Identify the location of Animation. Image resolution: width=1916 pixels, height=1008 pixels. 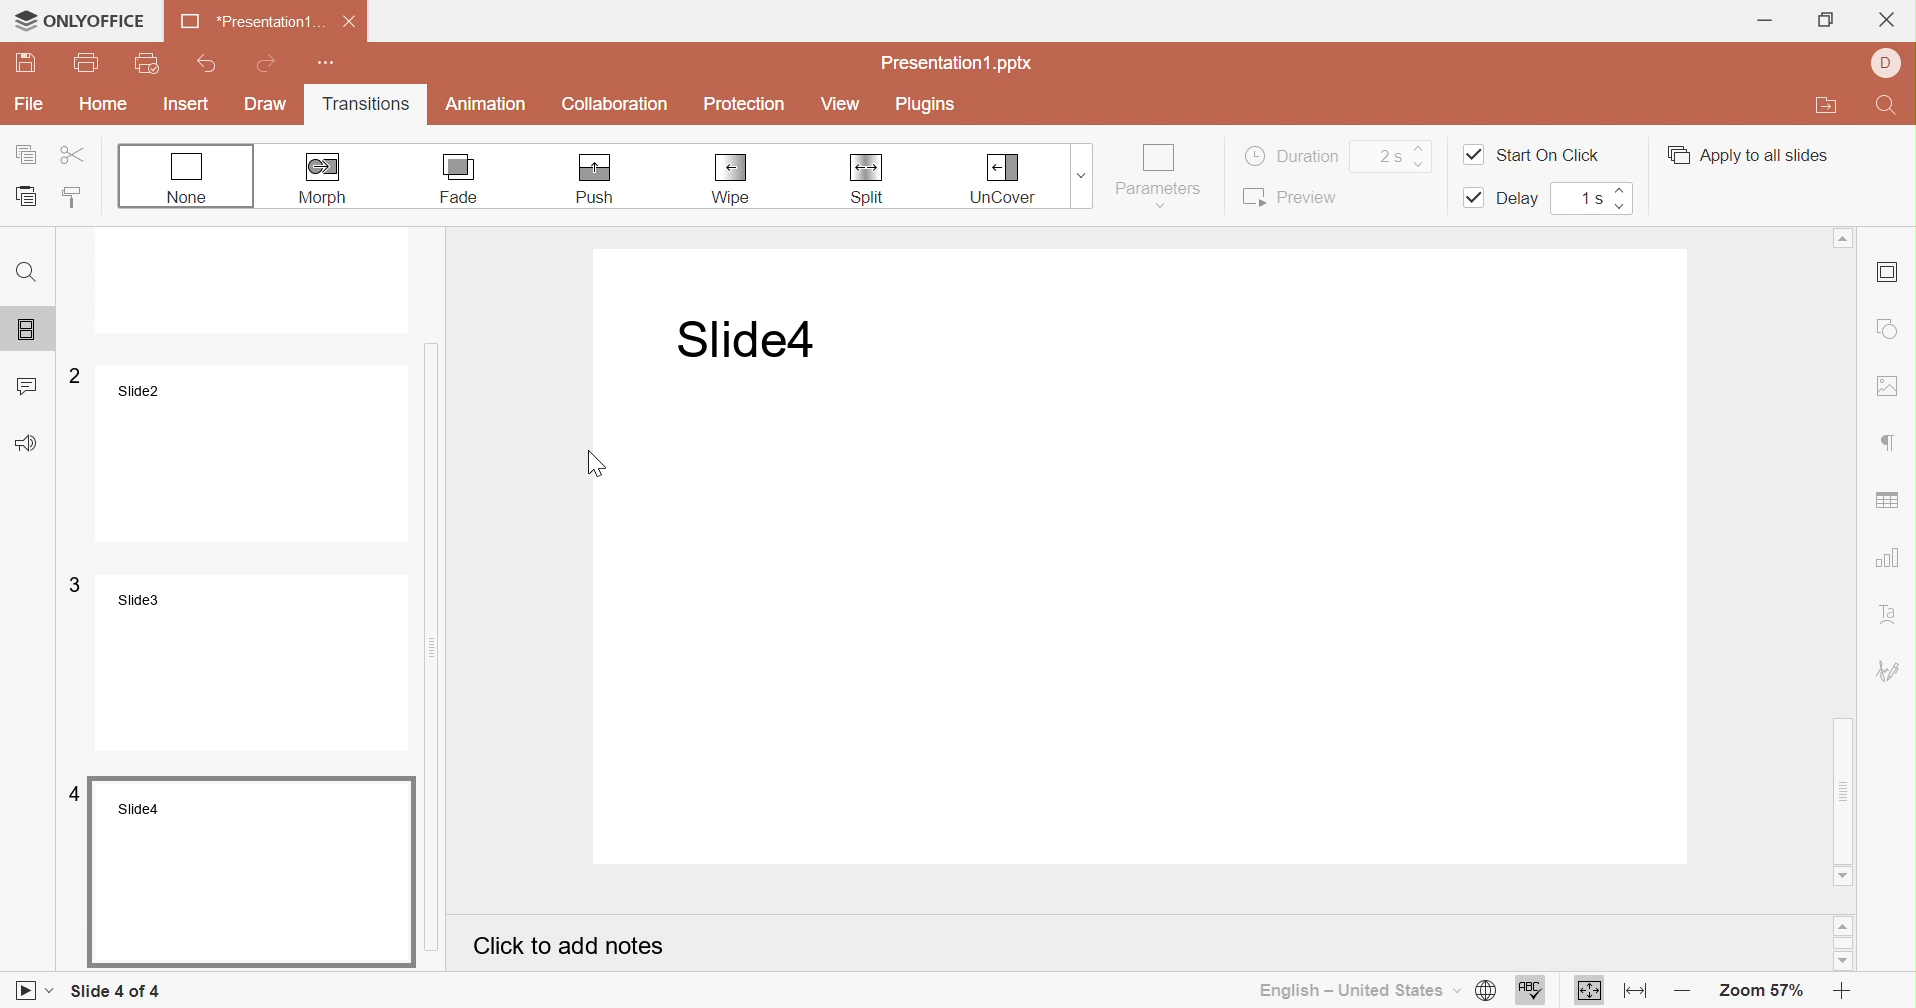
(486, 107).